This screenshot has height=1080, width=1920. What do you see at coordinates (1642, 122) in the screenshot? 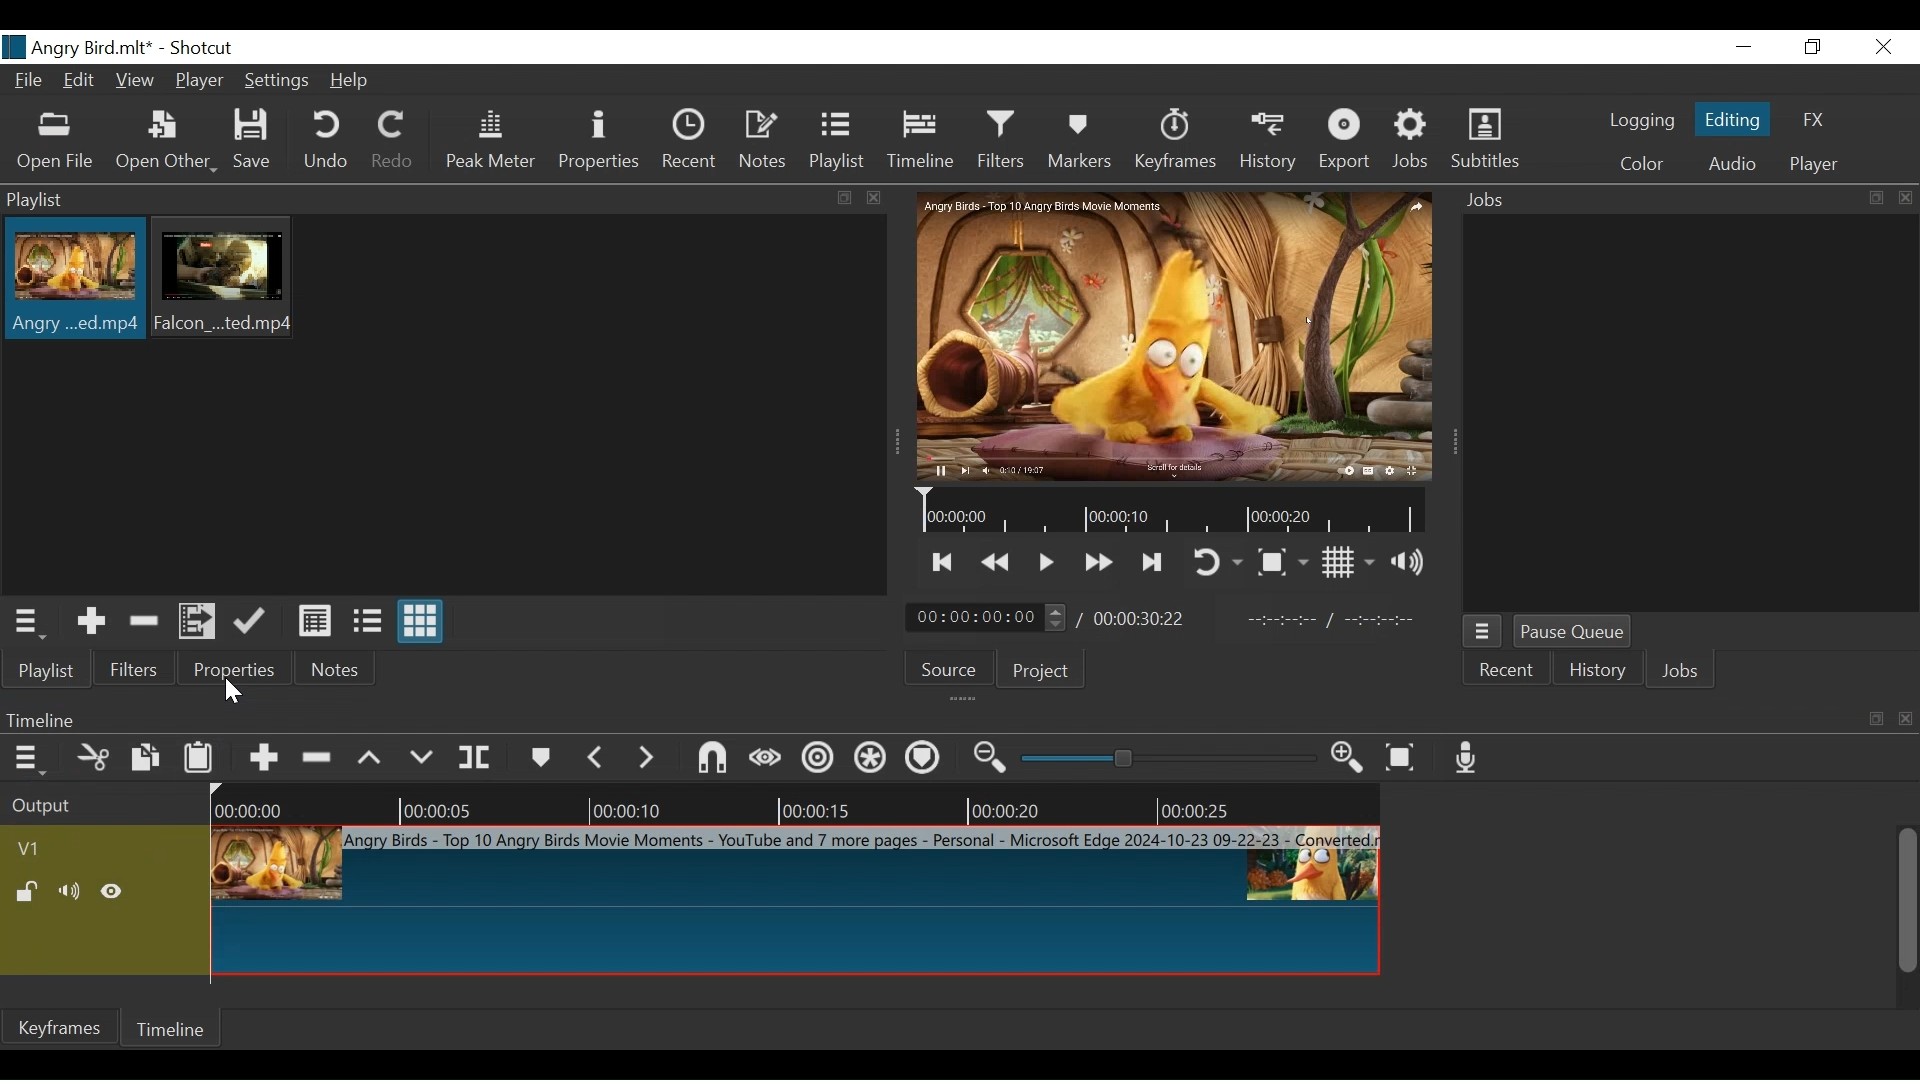
I see `logging` at bounding box center [1642, 122].